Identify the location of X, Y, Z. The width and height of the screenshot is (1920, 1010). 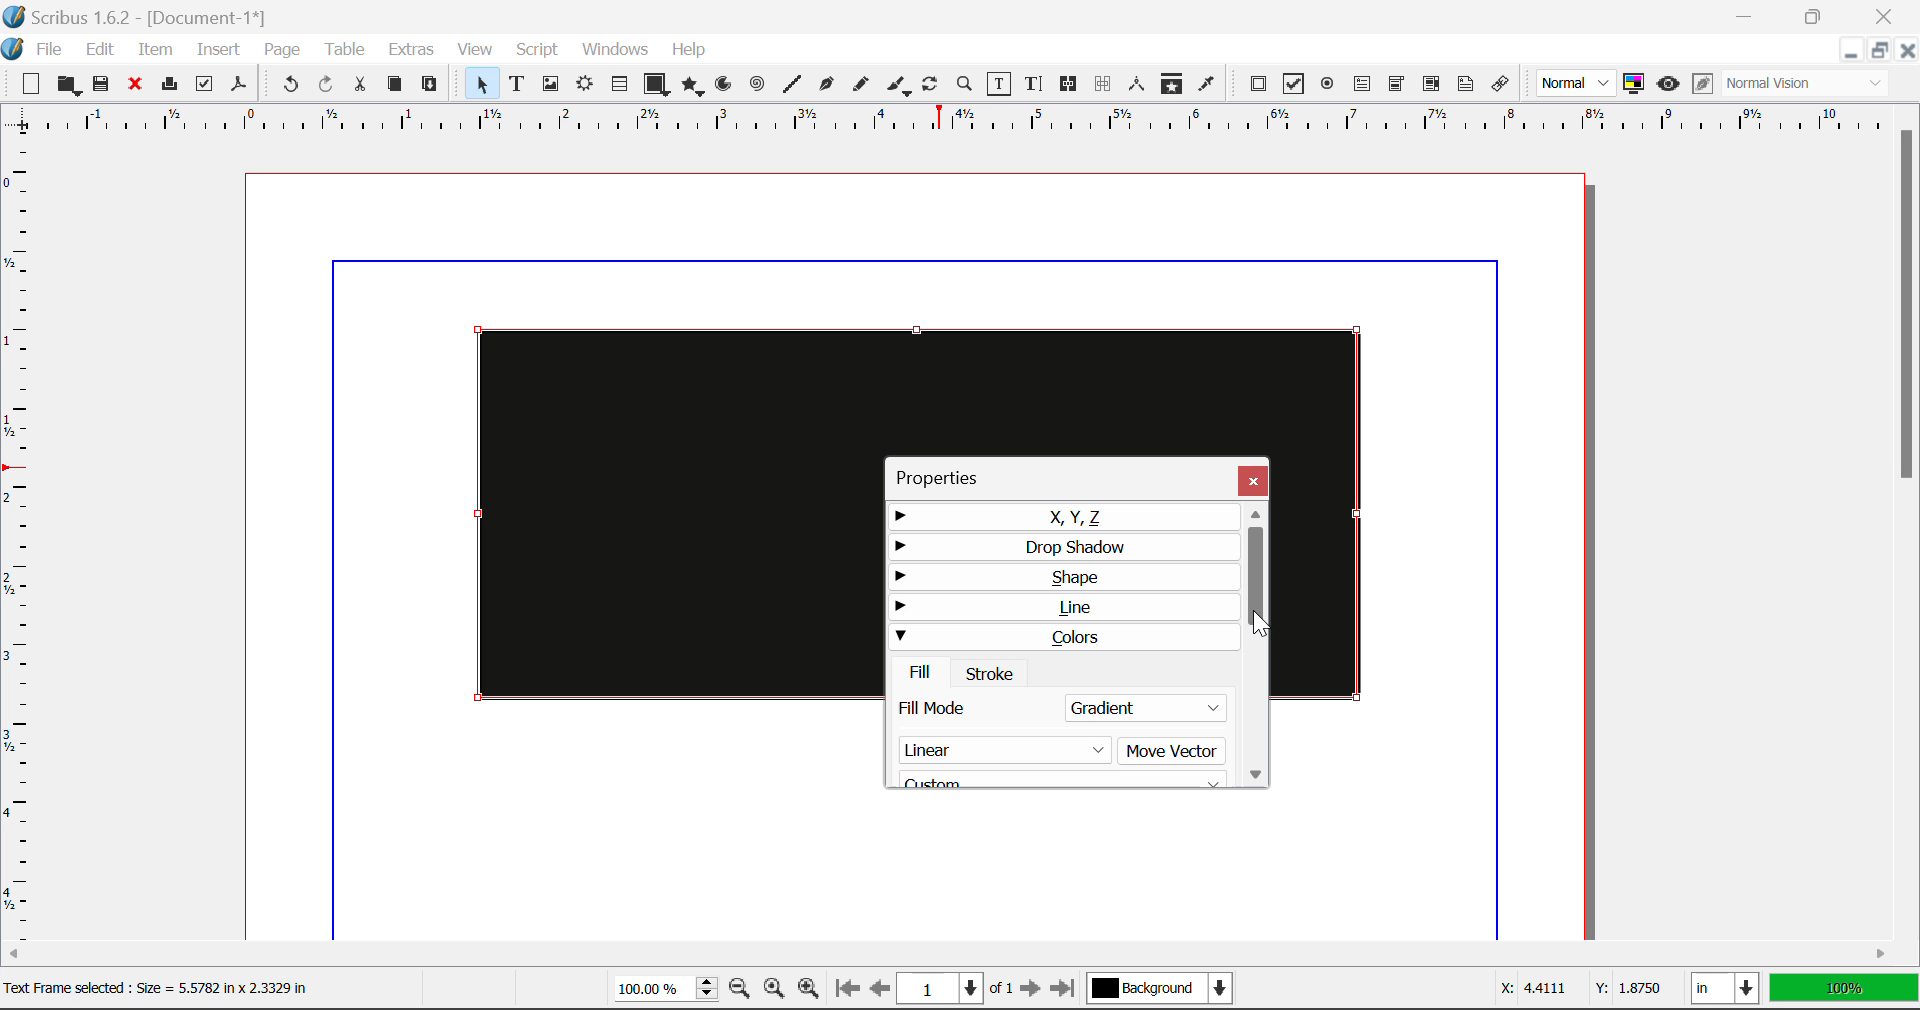
(1064, 517).